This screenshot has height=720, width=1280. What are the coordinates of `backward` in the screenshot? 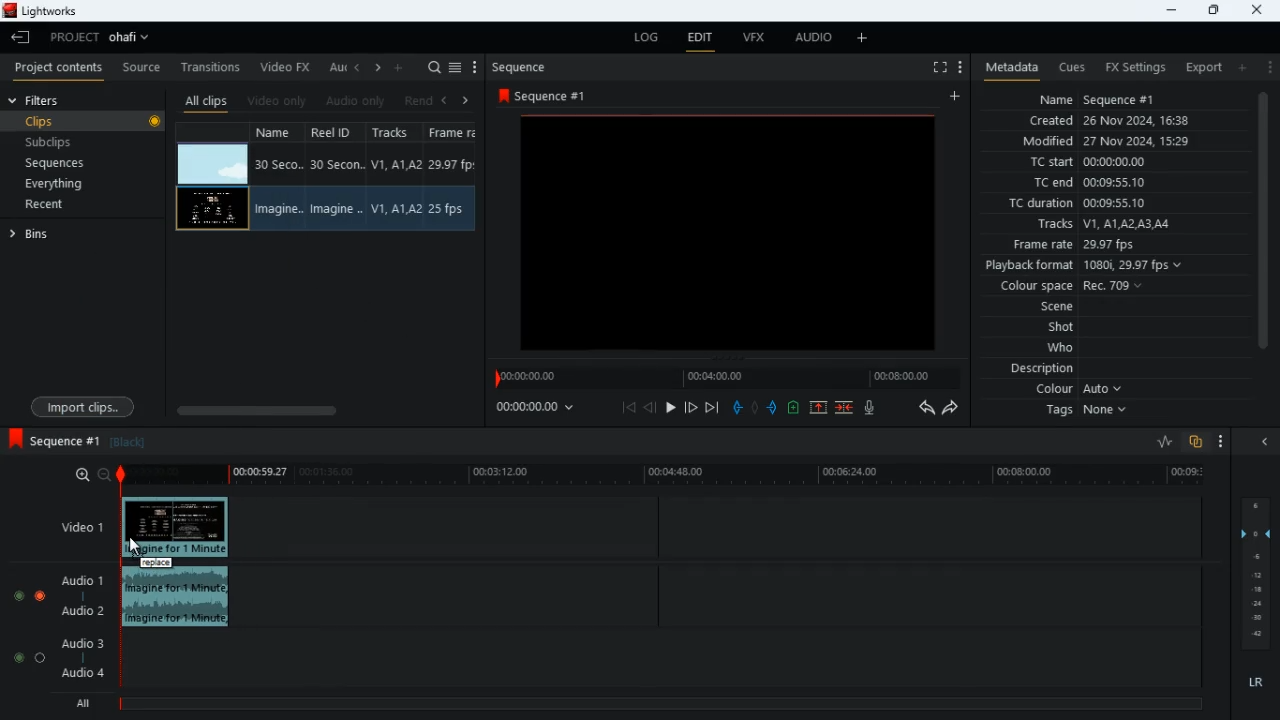 It's located at (926, 407).